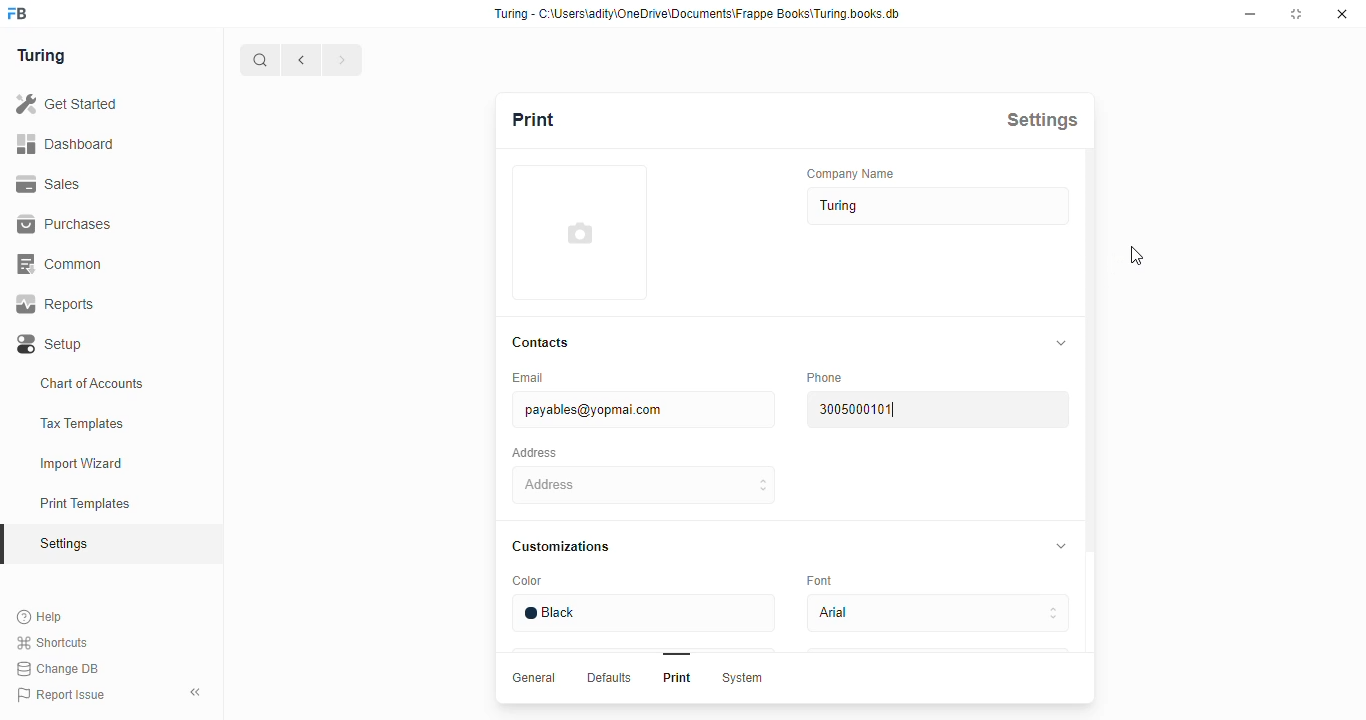  Describe the element at coordinates (1041, 120) in the screenshot. I see `Settings` at that location.